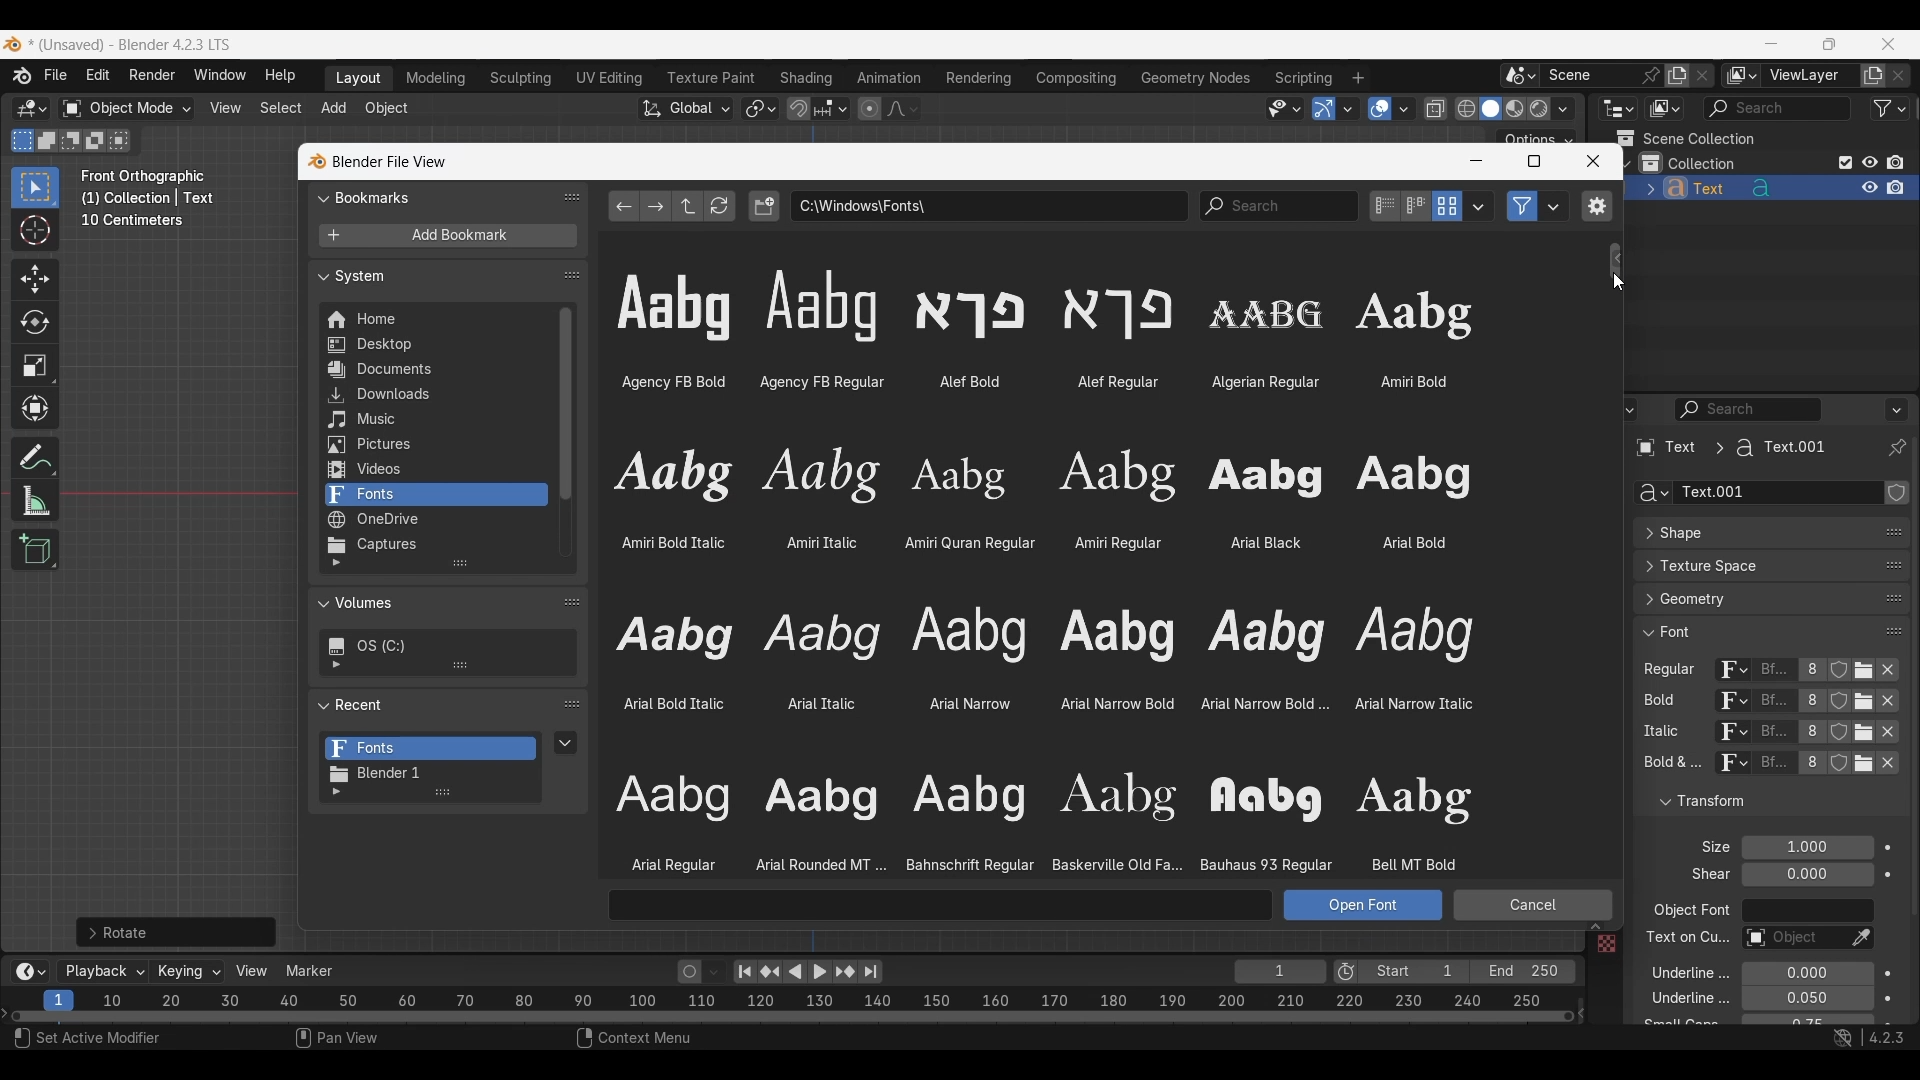  I want to click on Add workspace, so click(1357, 78).